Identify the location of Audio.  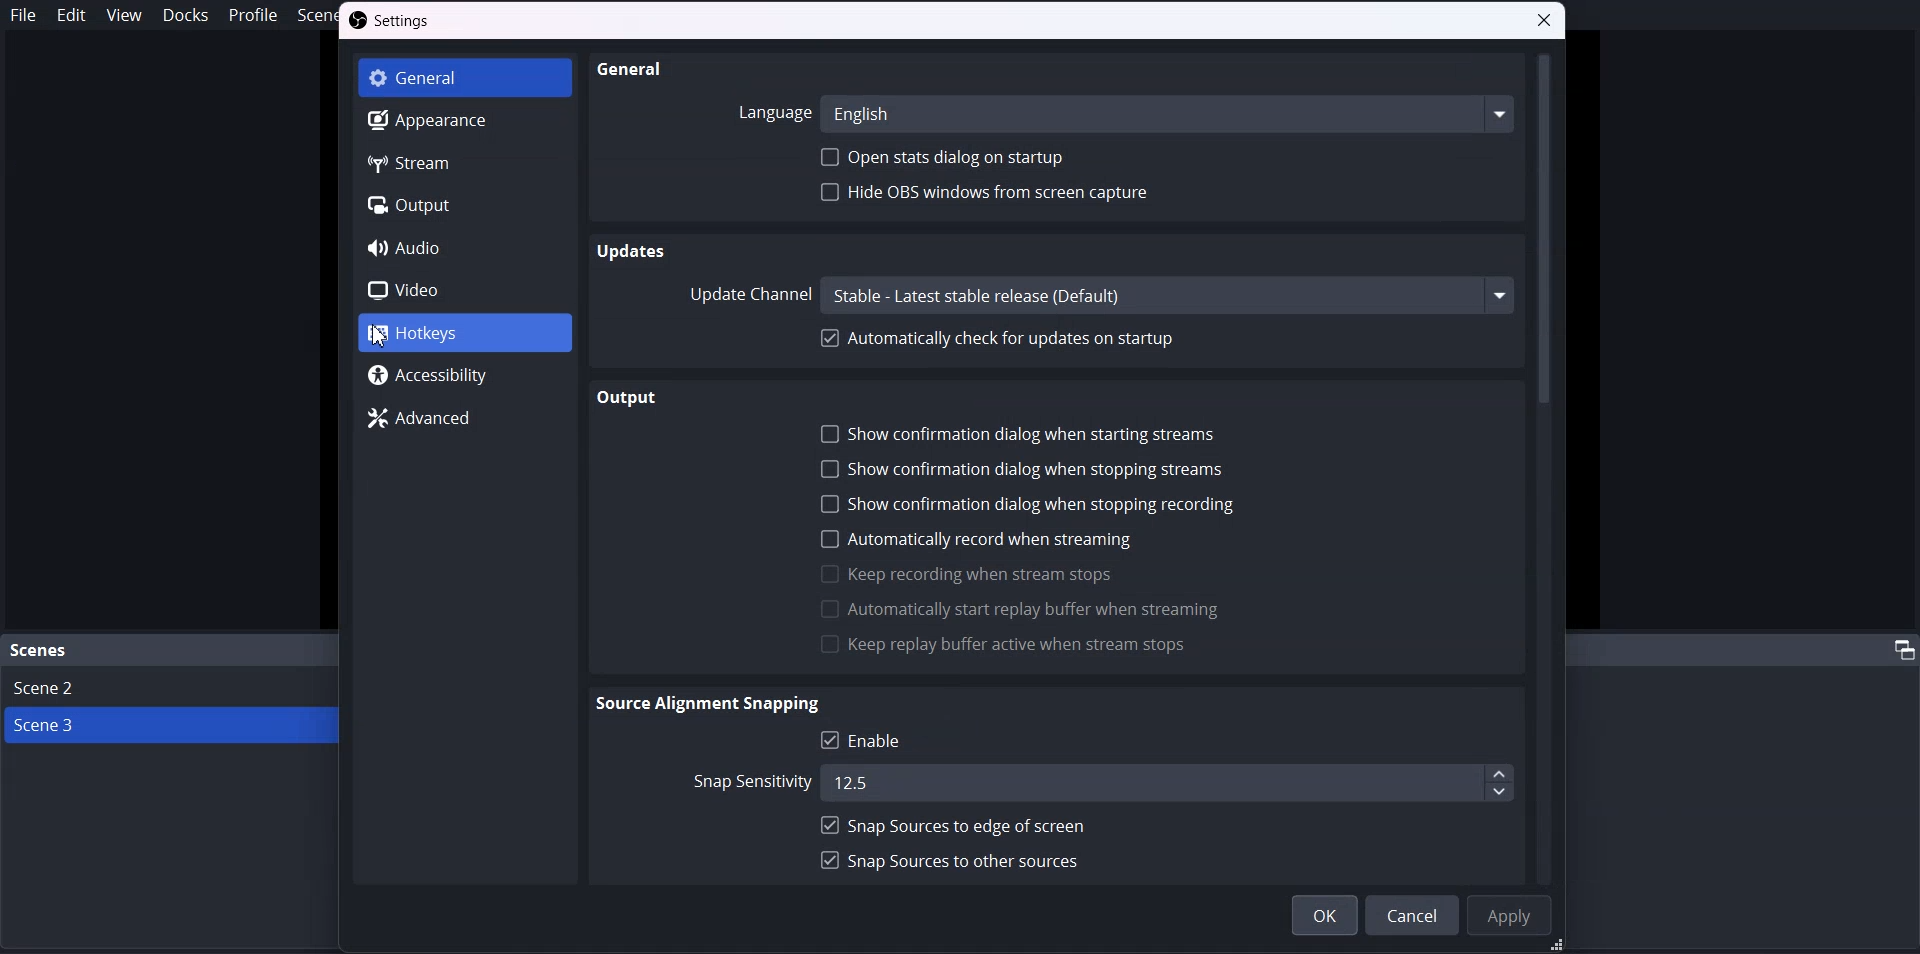
(464, 247).